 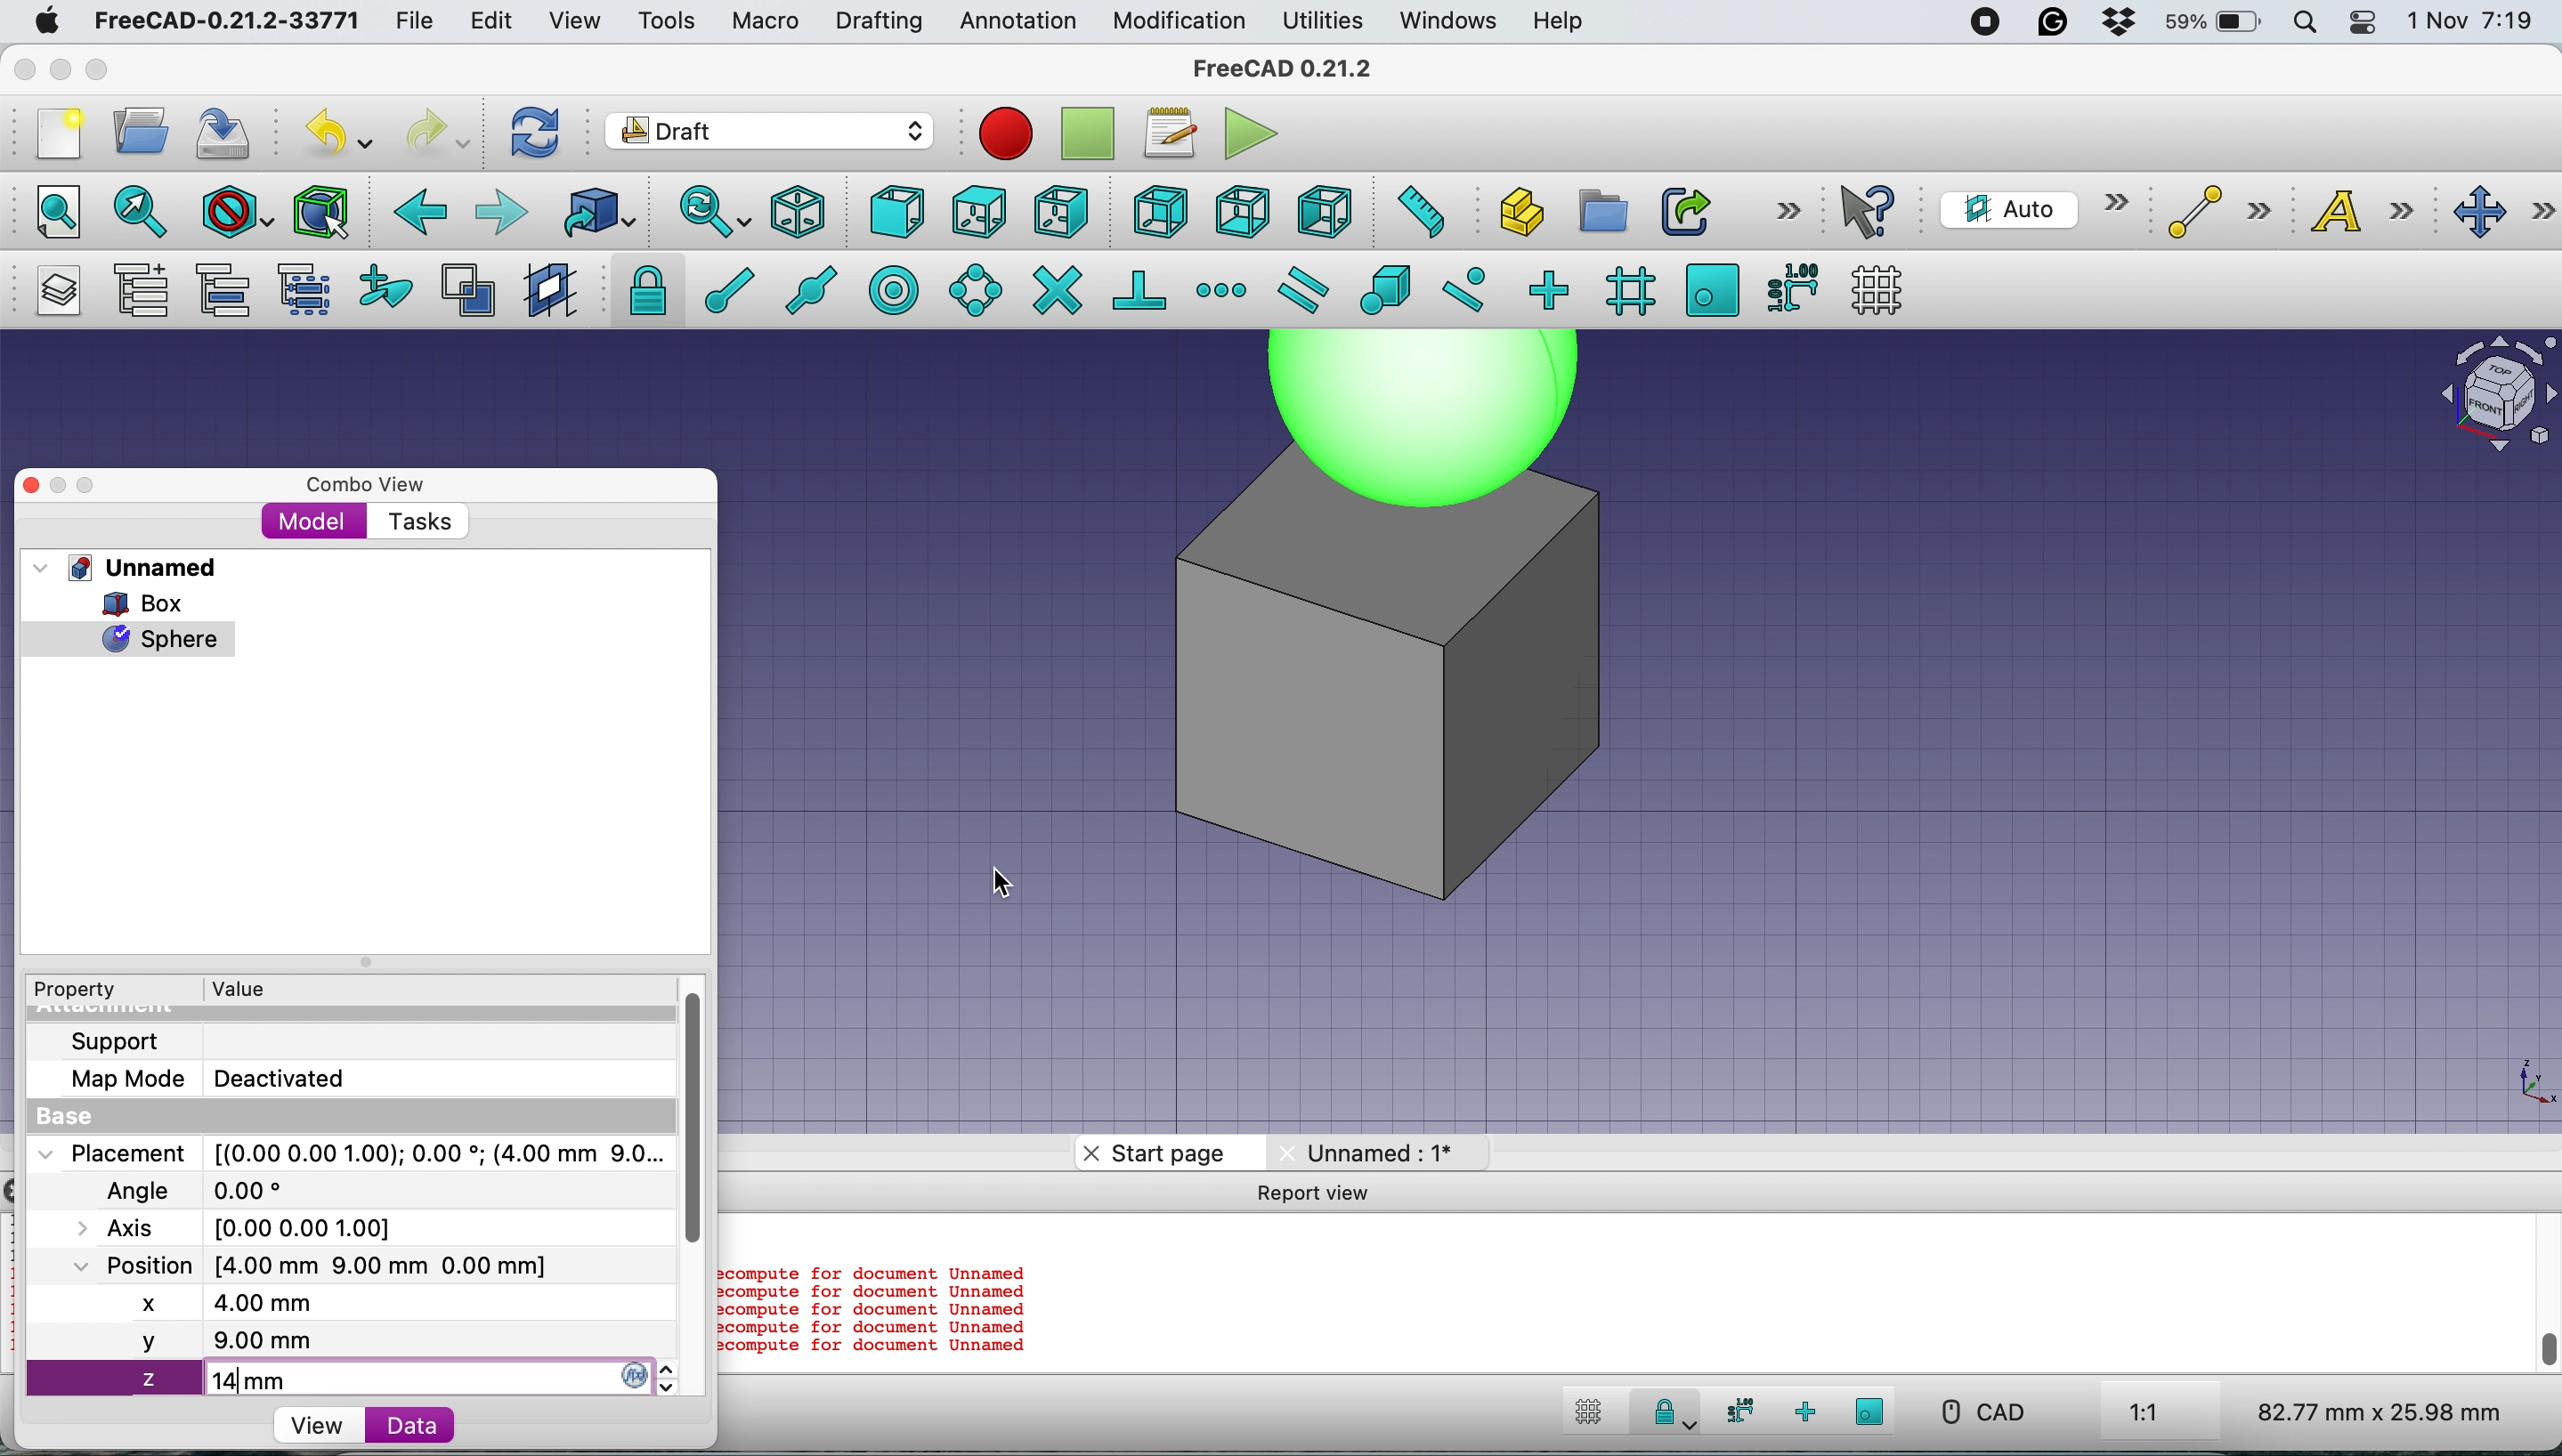 I want to click on value, so click(x=258, y=987).